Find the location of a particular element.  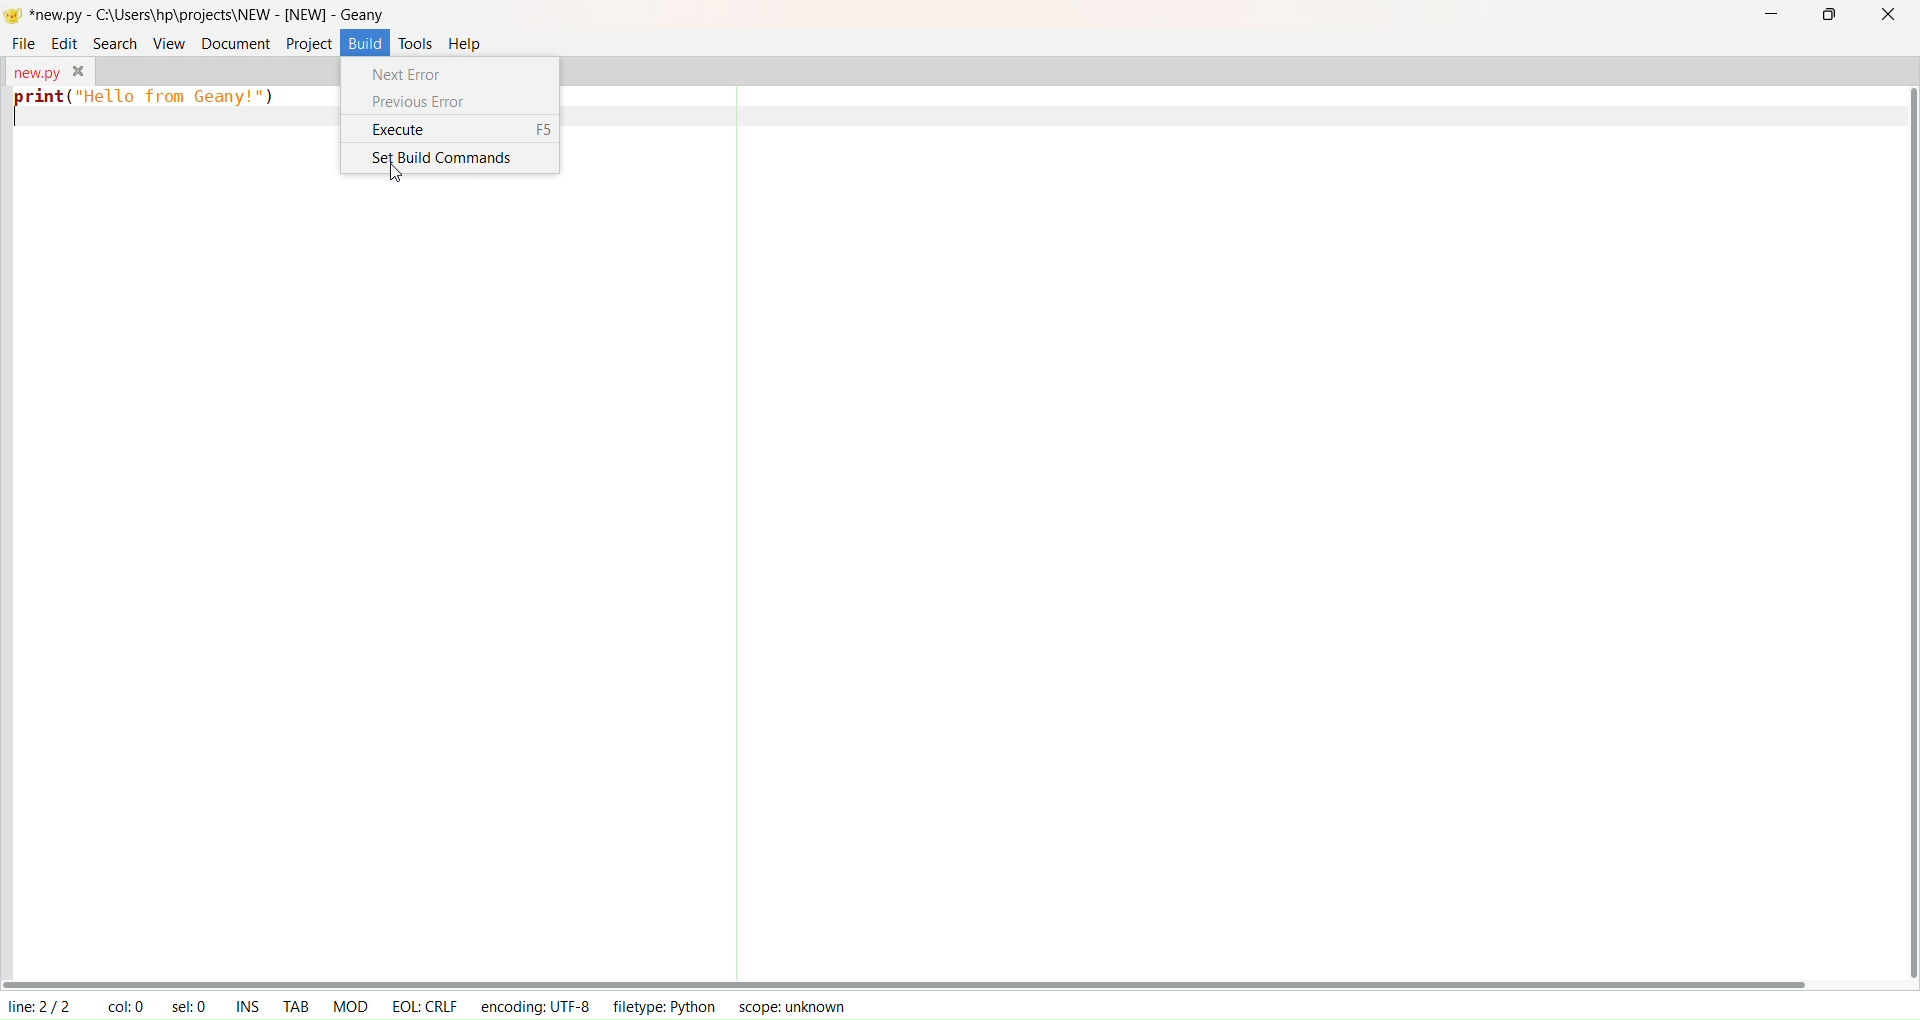

encoding: UTF -8 is located at coordinates (536, 1005).